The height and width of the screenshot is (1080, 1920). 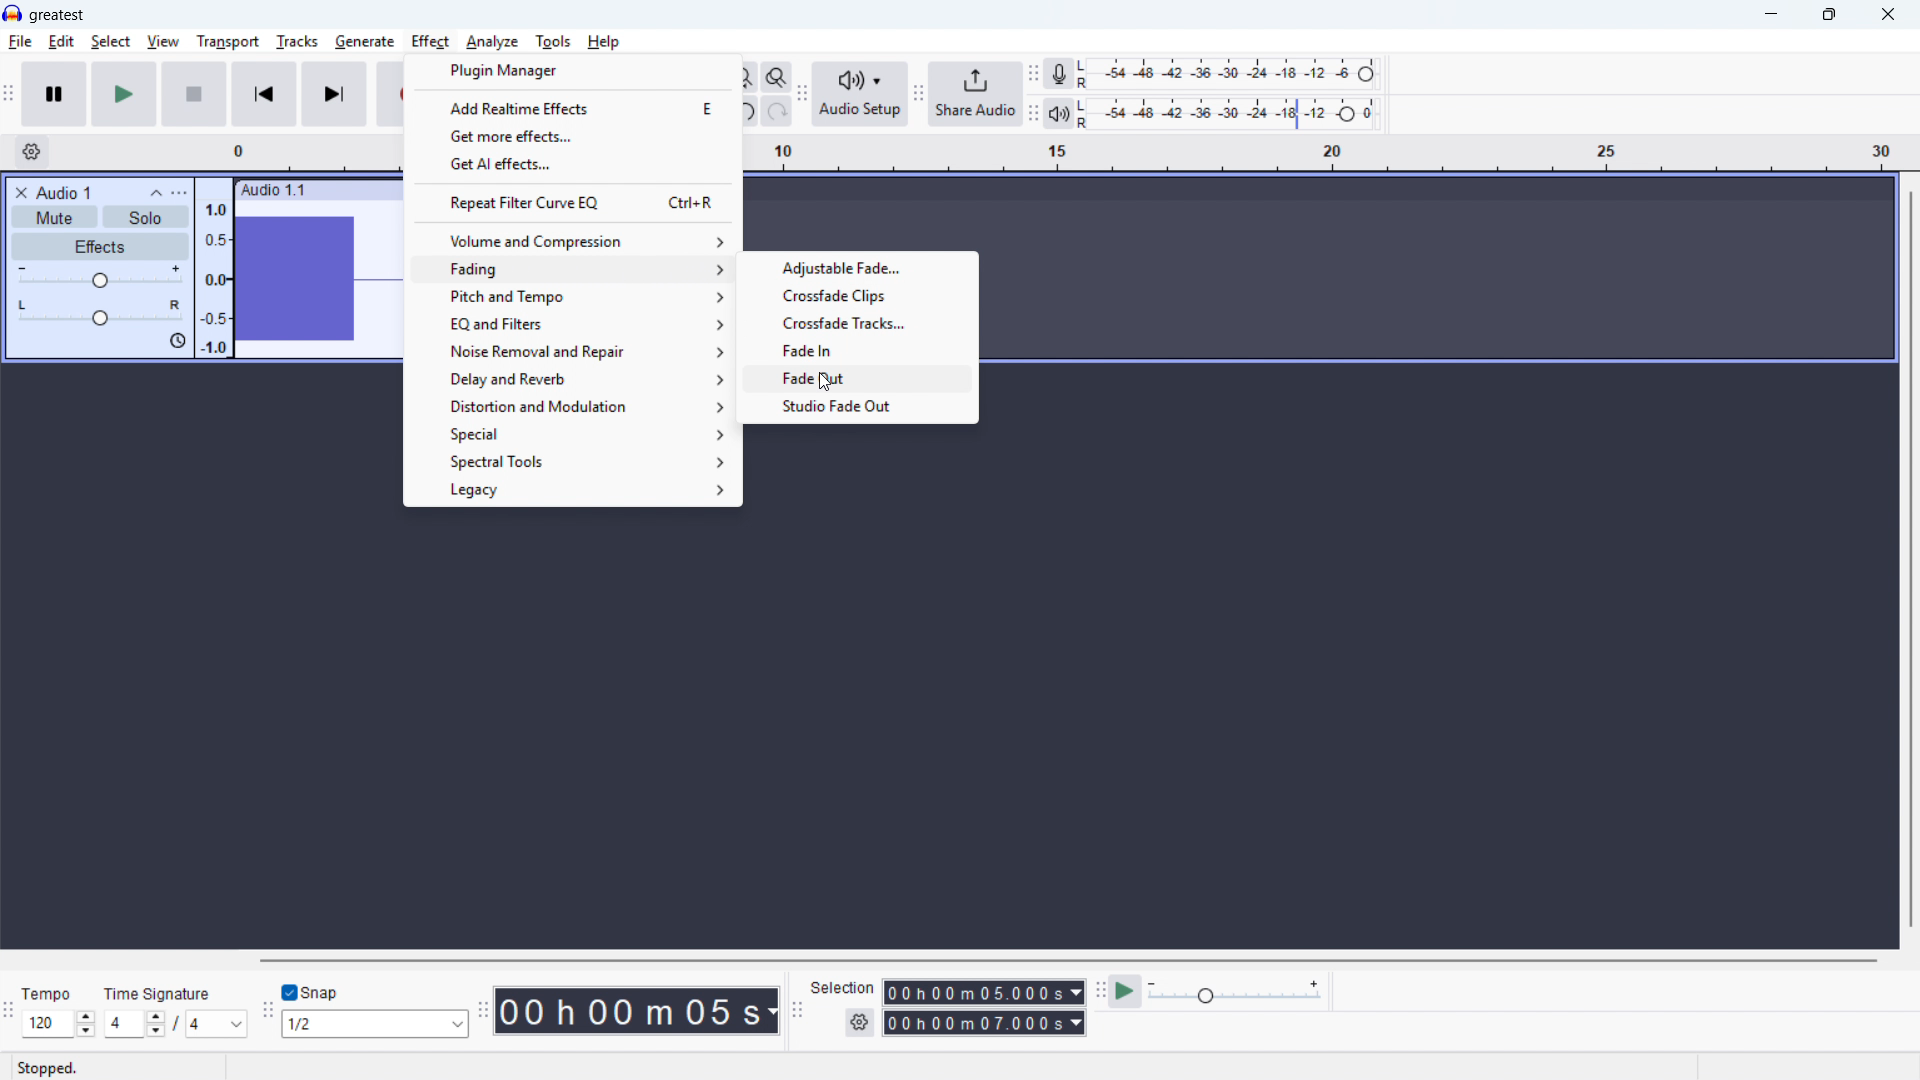 What do you see at coordinates (1033, 75) in the screenshot?
I see `Recording metre toolbar ` at bounding box center [1033, 75].